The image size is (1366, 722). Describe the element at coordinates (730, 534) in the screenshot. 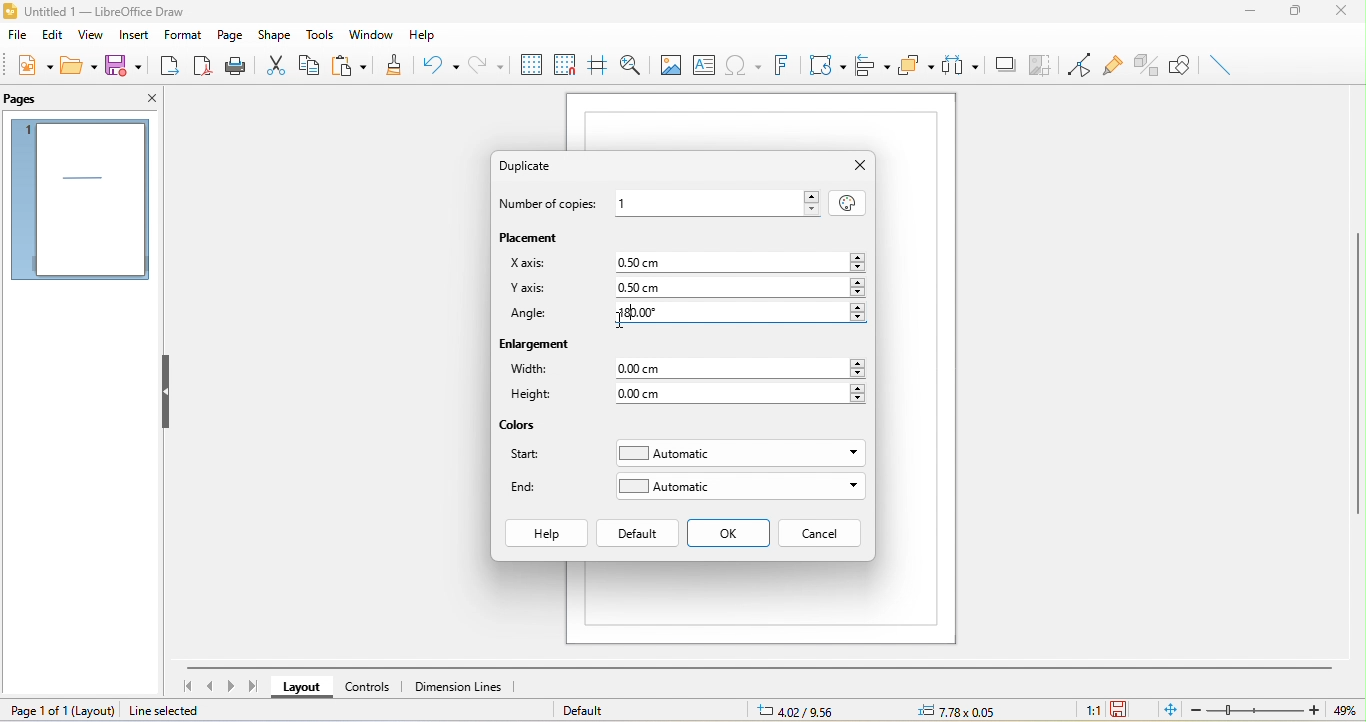

I see `ok` at that location.